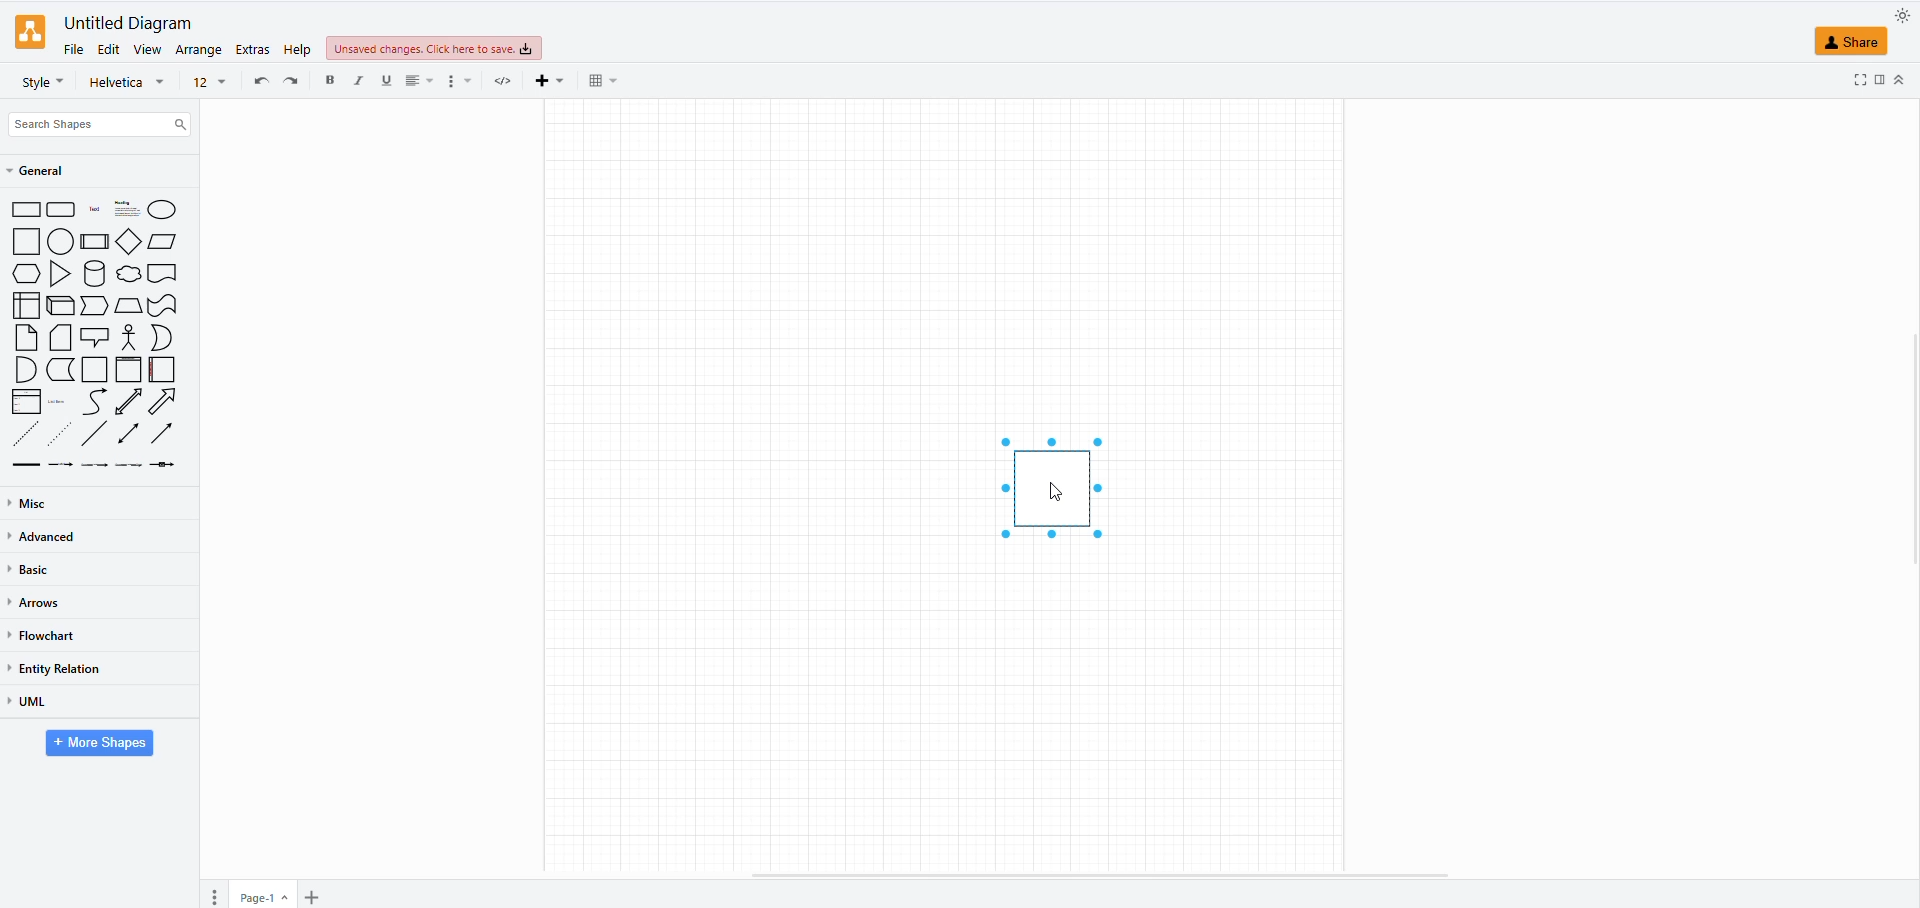 The height and width of the screenshot is (908, 1920). What do you see at coordinates (128, 307) in the screenshot?
I see `trapezoid` at bounding box center [128, 307].